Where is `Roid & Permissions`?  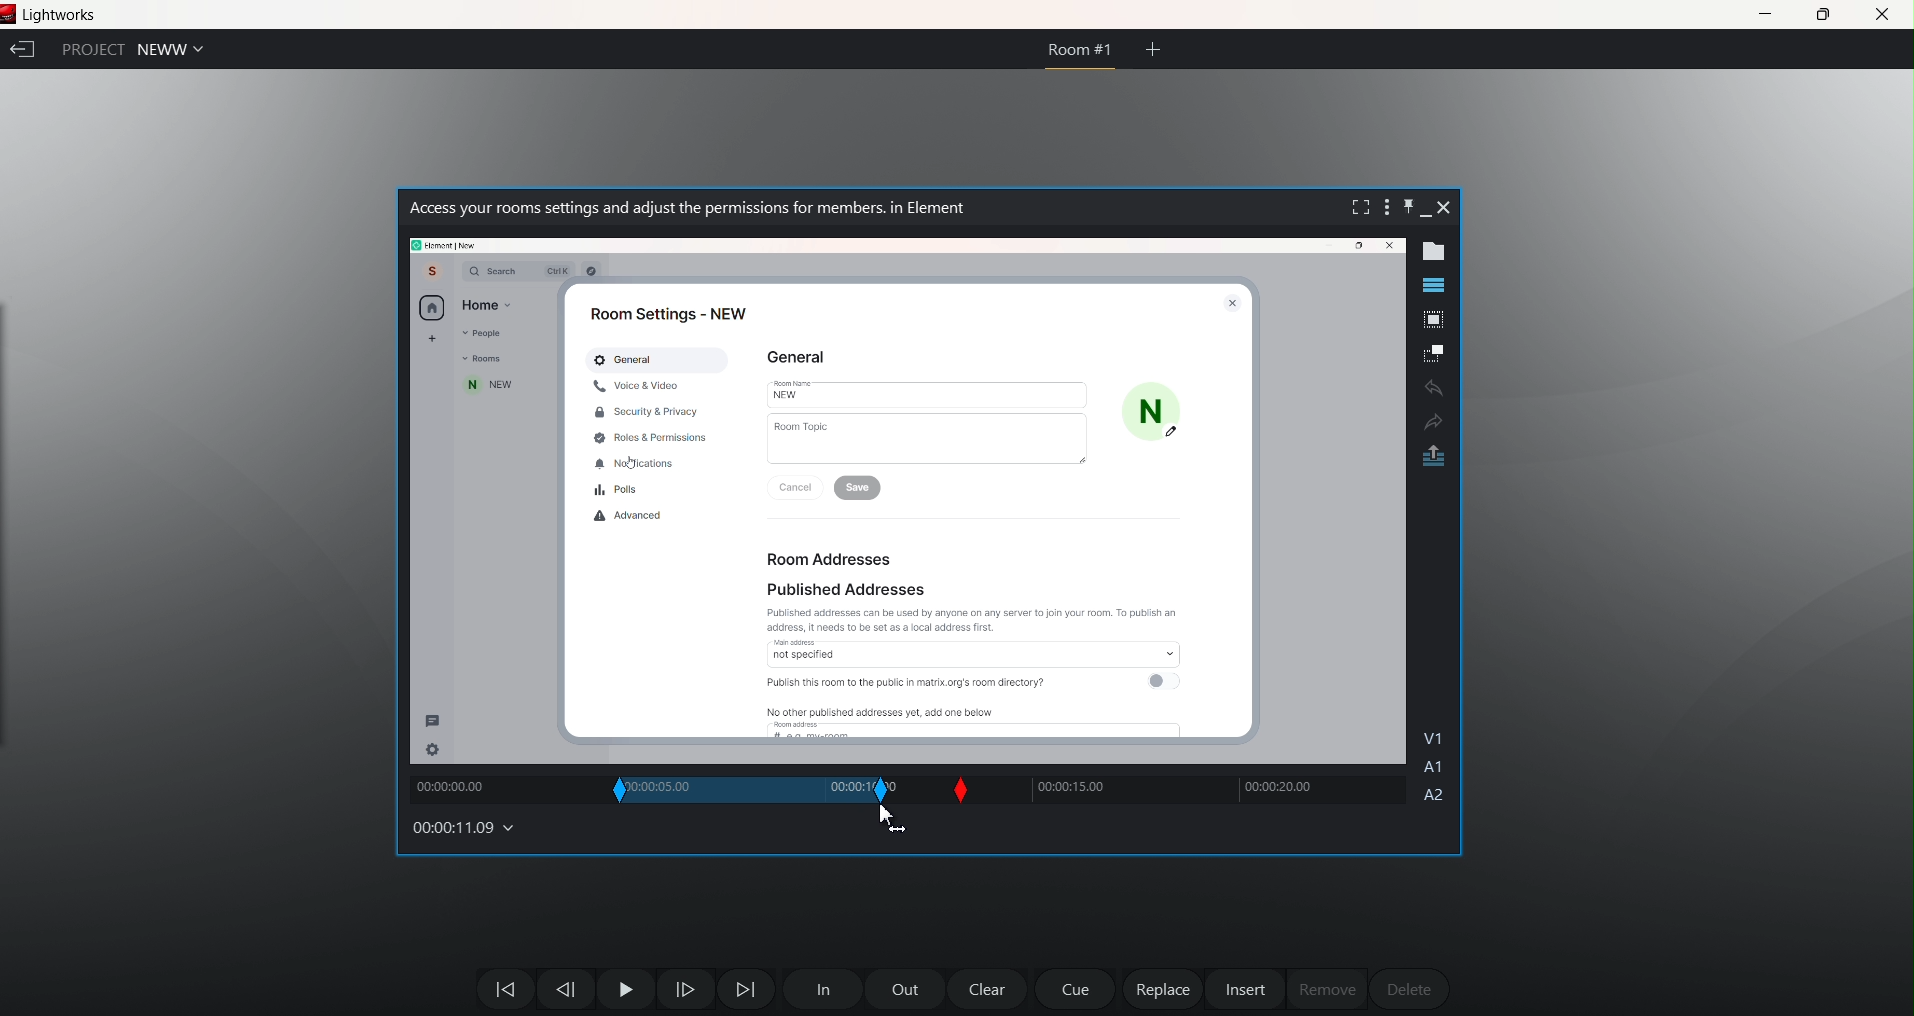
Roid & Permissions is located at coordinates (654, 437).